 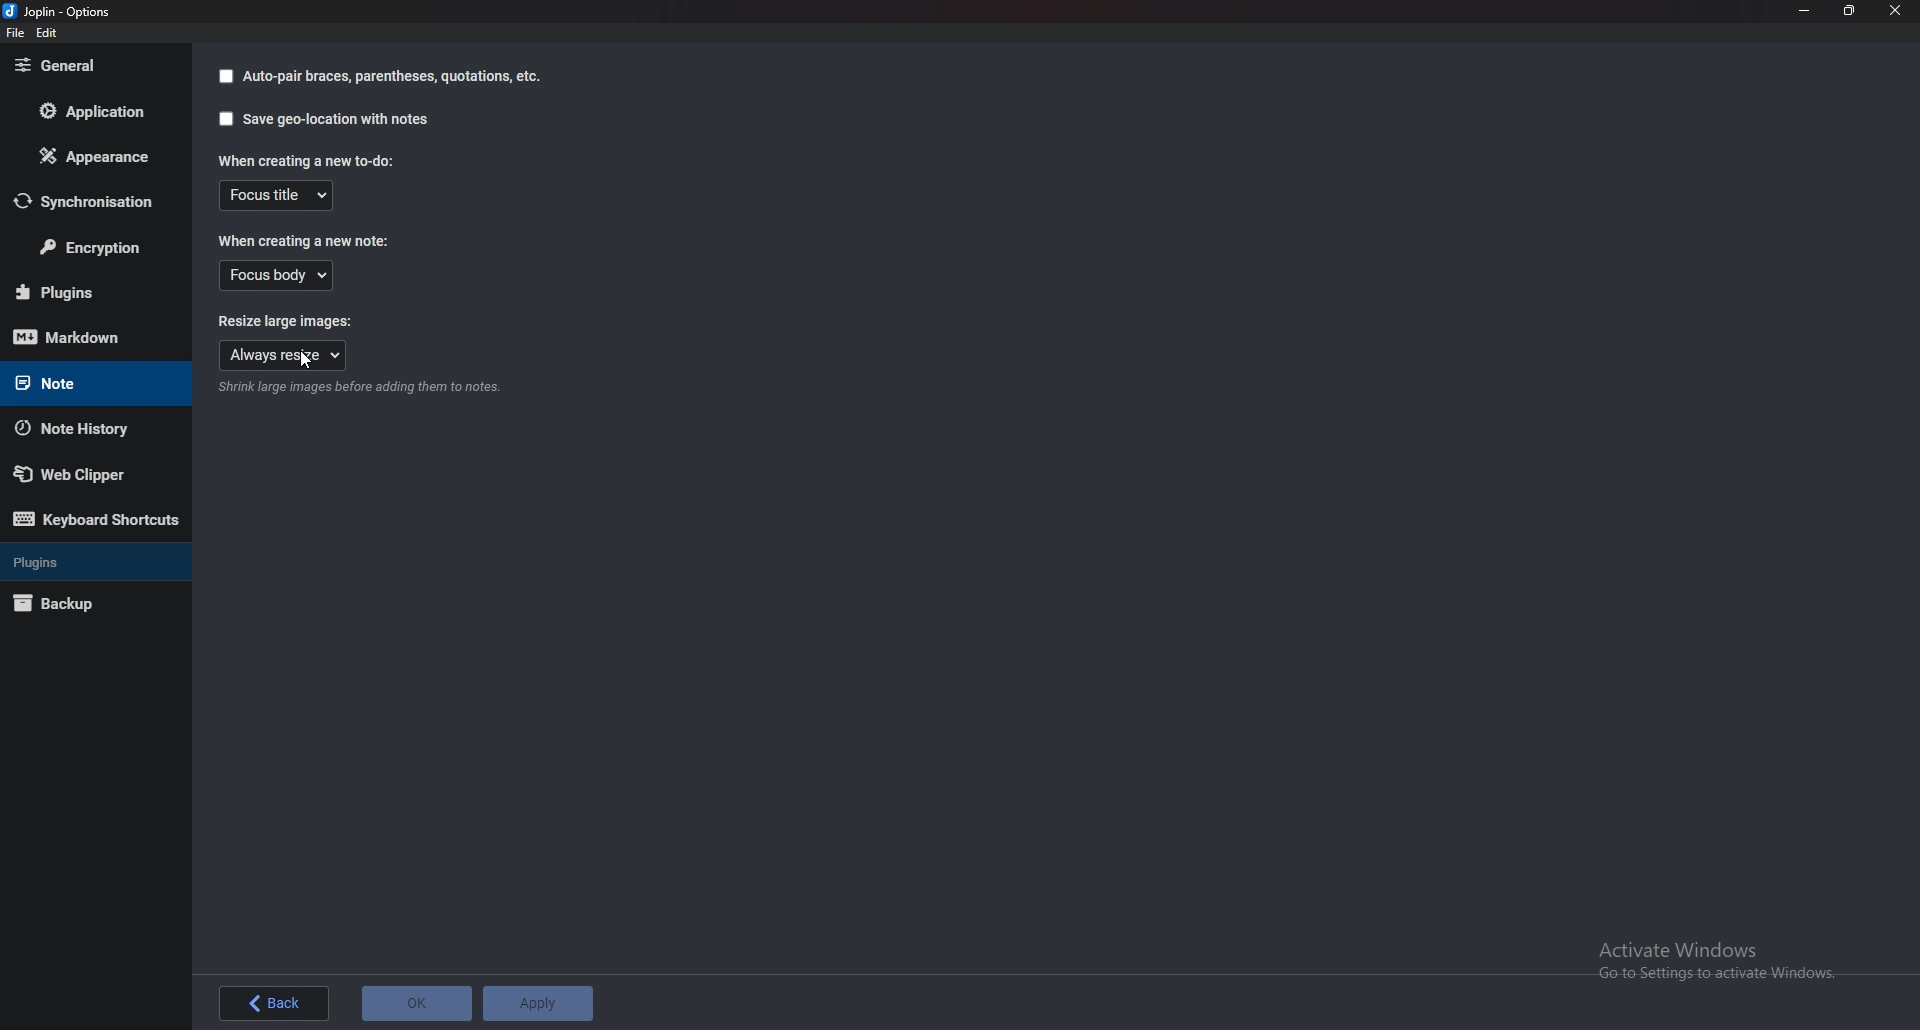 What do you see at coordinates (84, 338) in the screenshot?
I see `Mark down` at bounding box center [84, 338].